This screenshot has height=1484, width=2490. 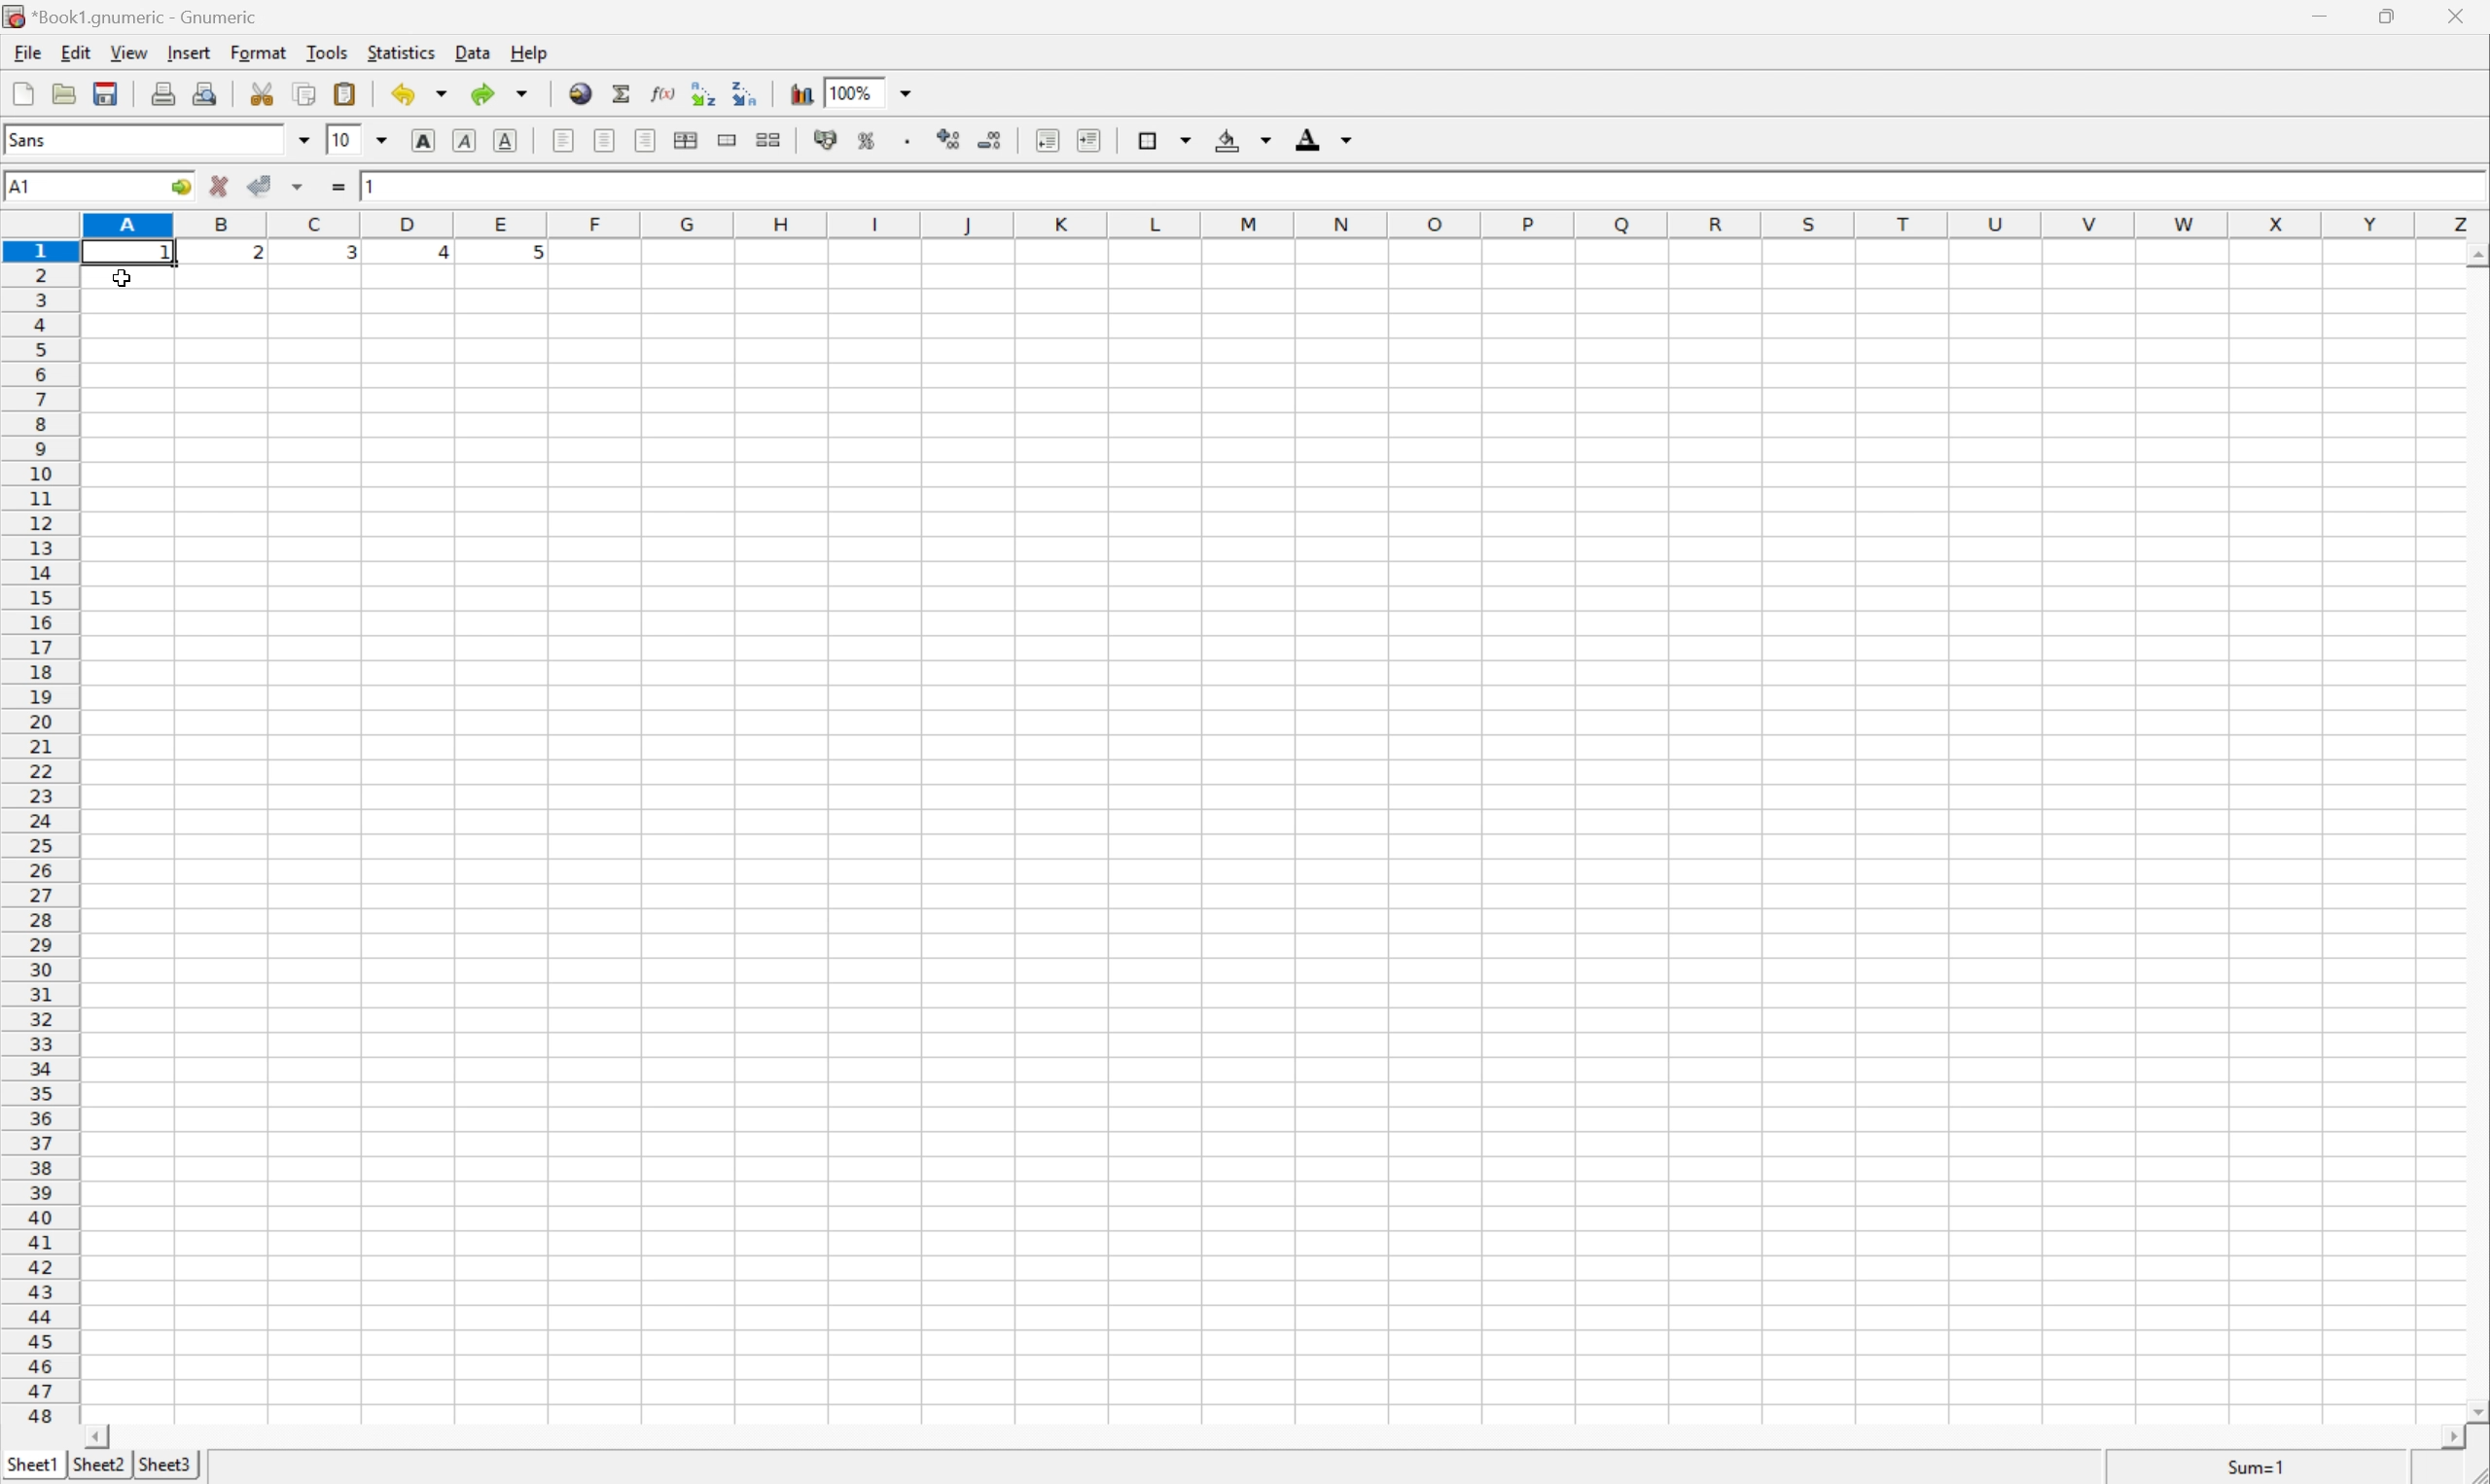 What do you see at coordinates (128, 253) in the screenshot?
I see `selected cell` at bounding box center [128, 253].